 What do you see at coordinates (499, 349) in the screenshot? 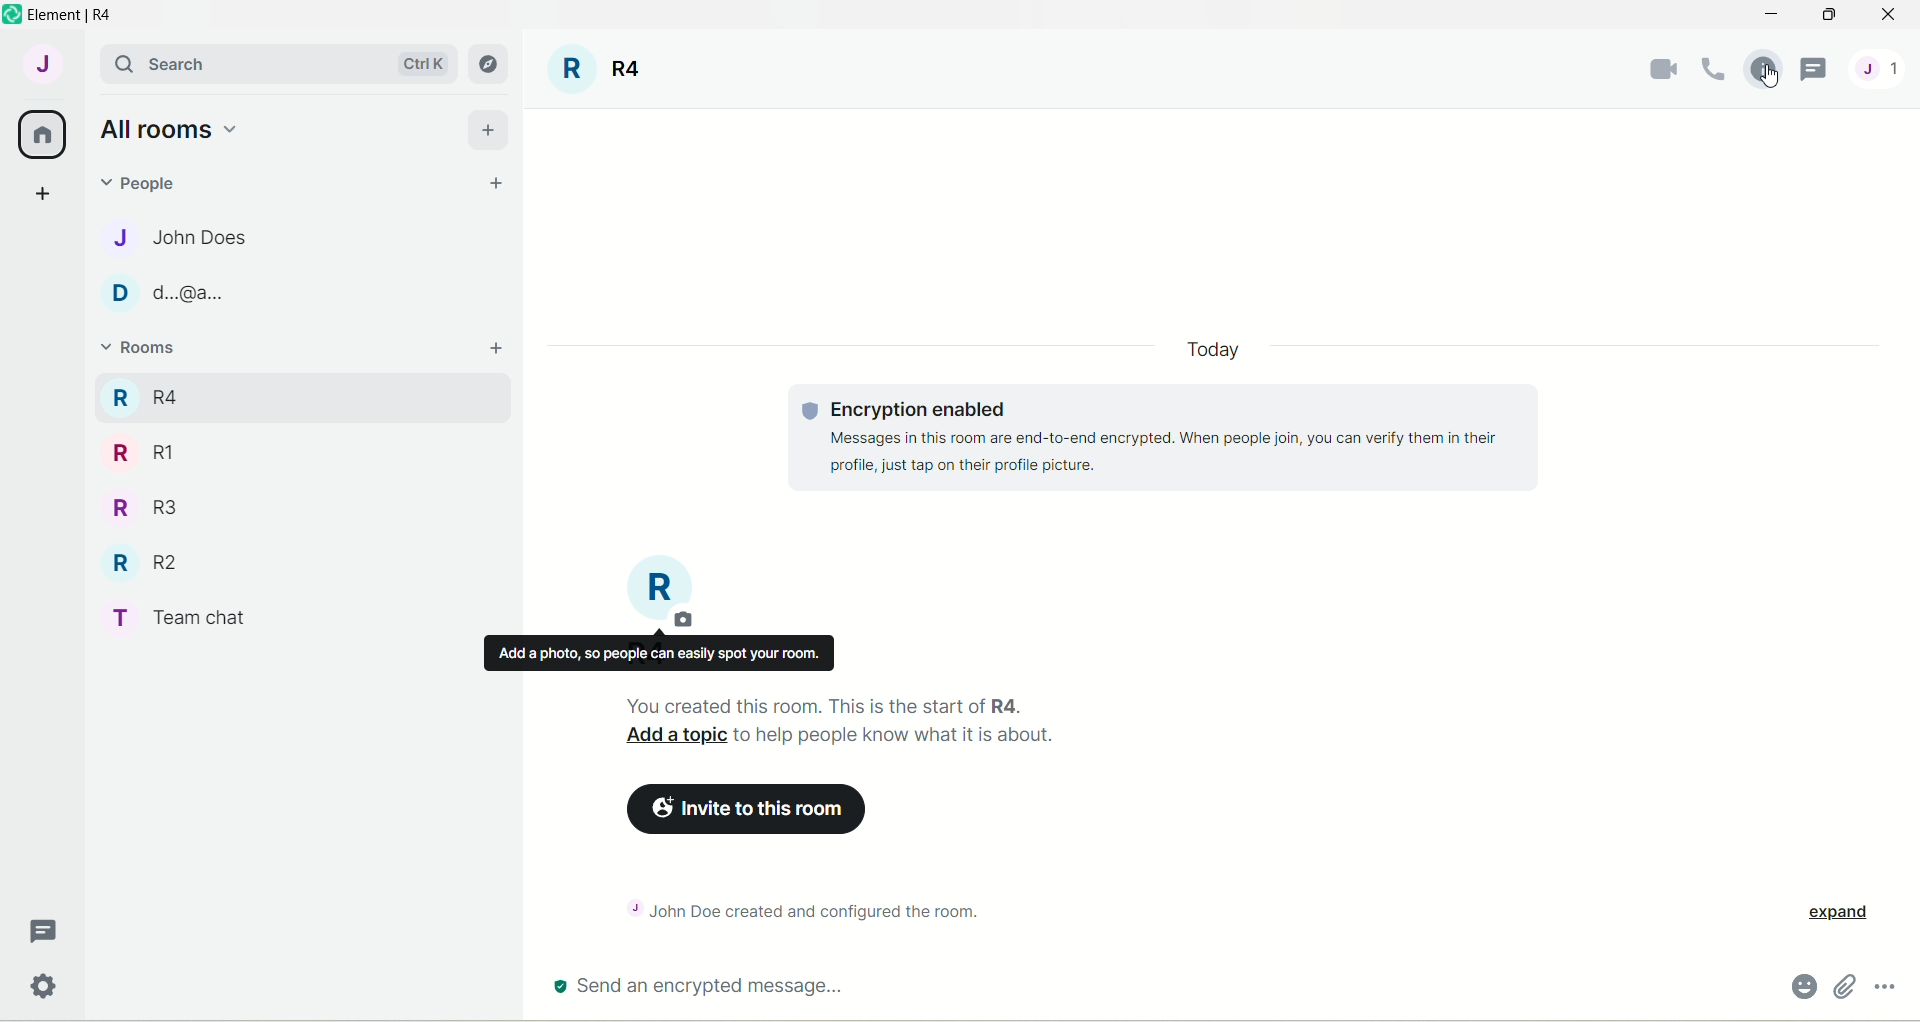
I see `add` at bounding box center [499, 349].